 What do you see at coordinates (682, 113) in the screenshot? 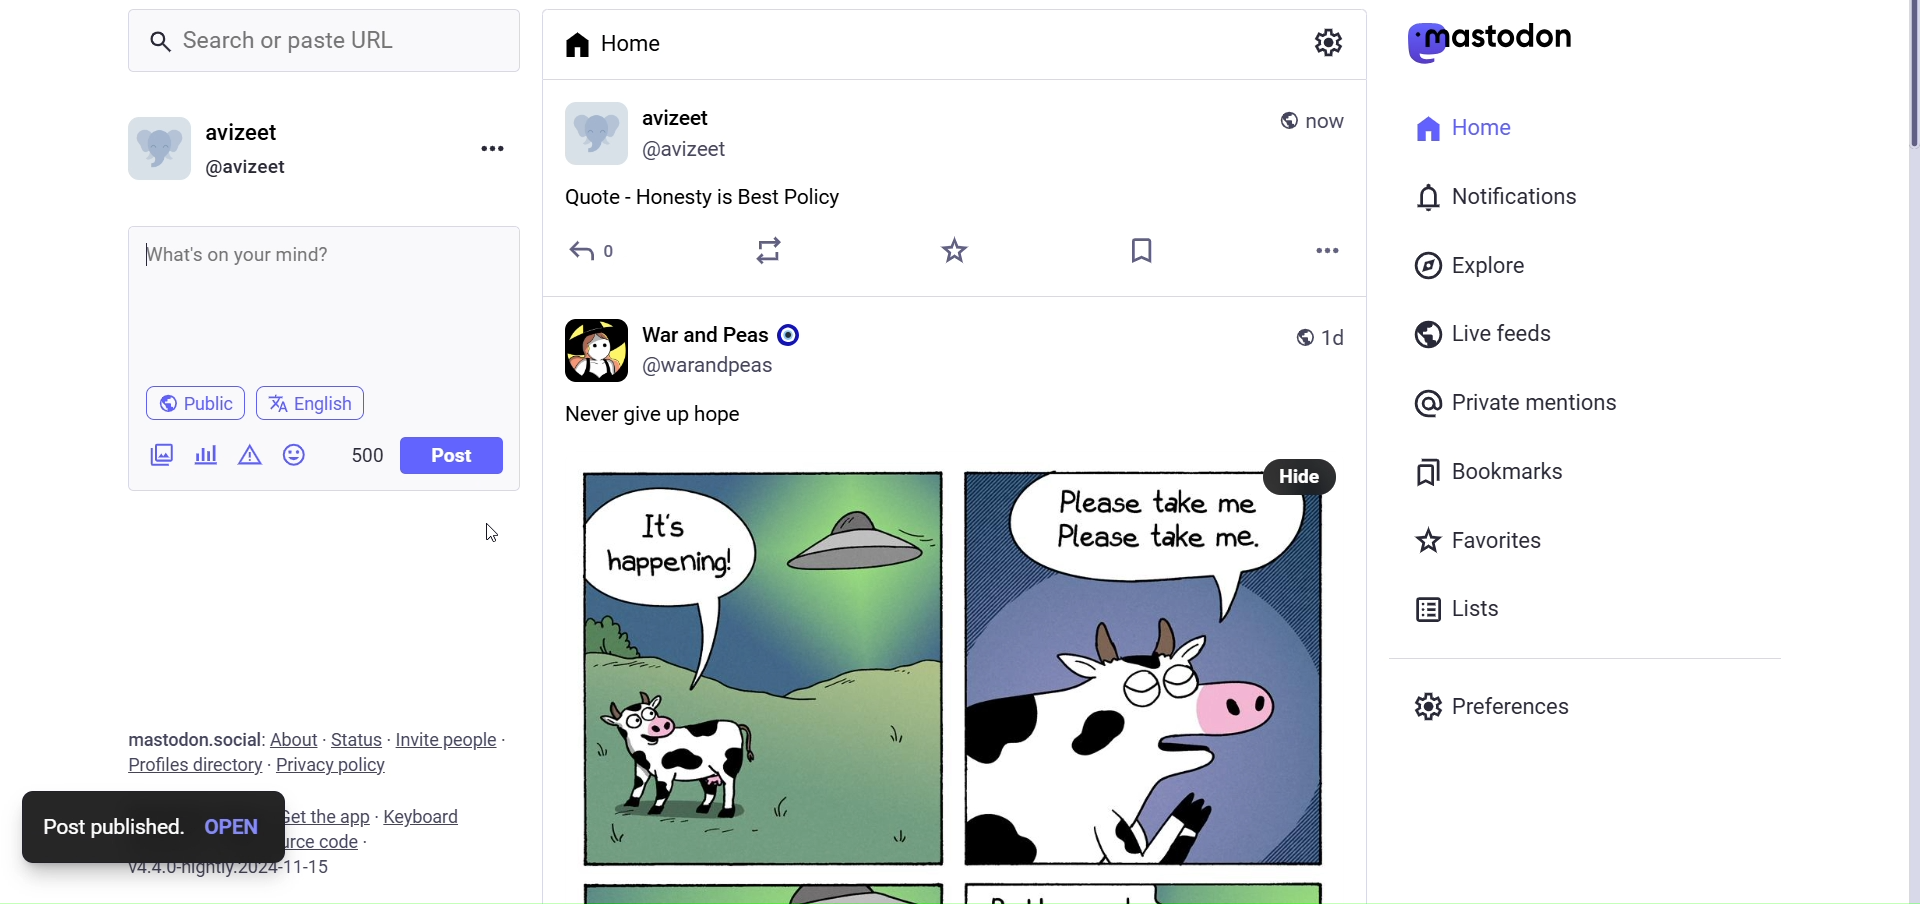
I see `avizeet` at bounding box center [682, 113].